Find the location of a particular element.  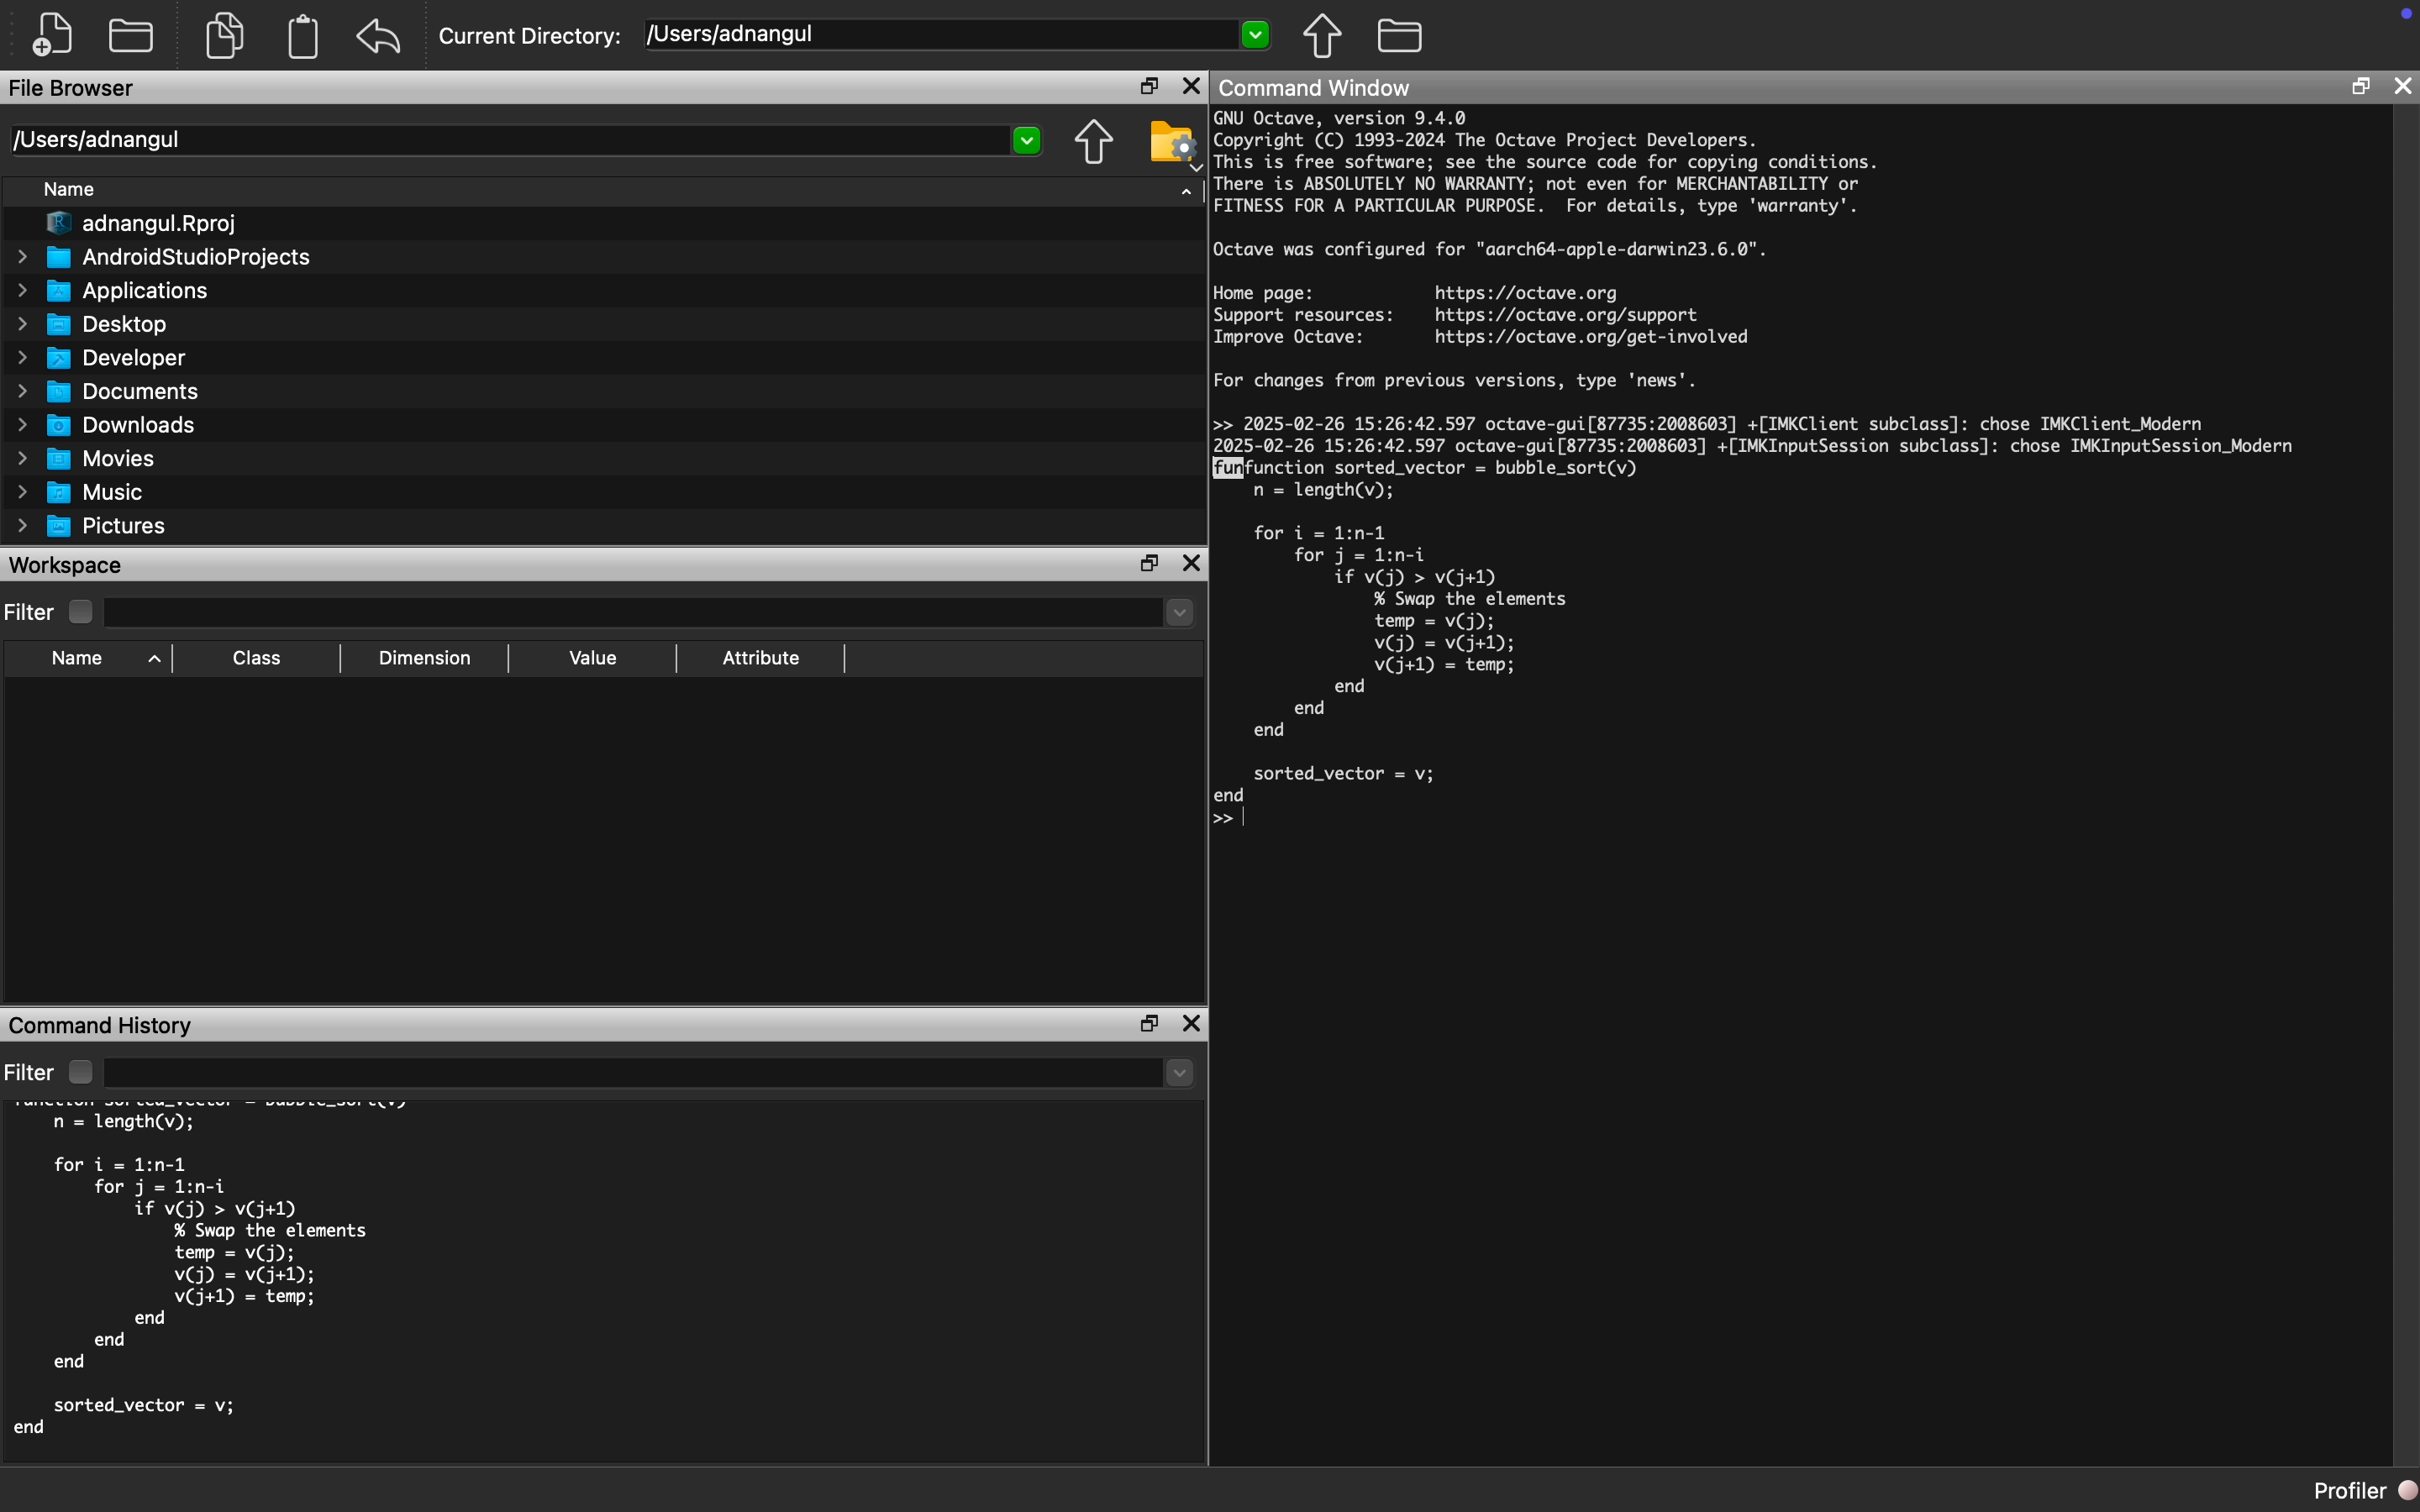

Add file is located at coordinates (59, 36).